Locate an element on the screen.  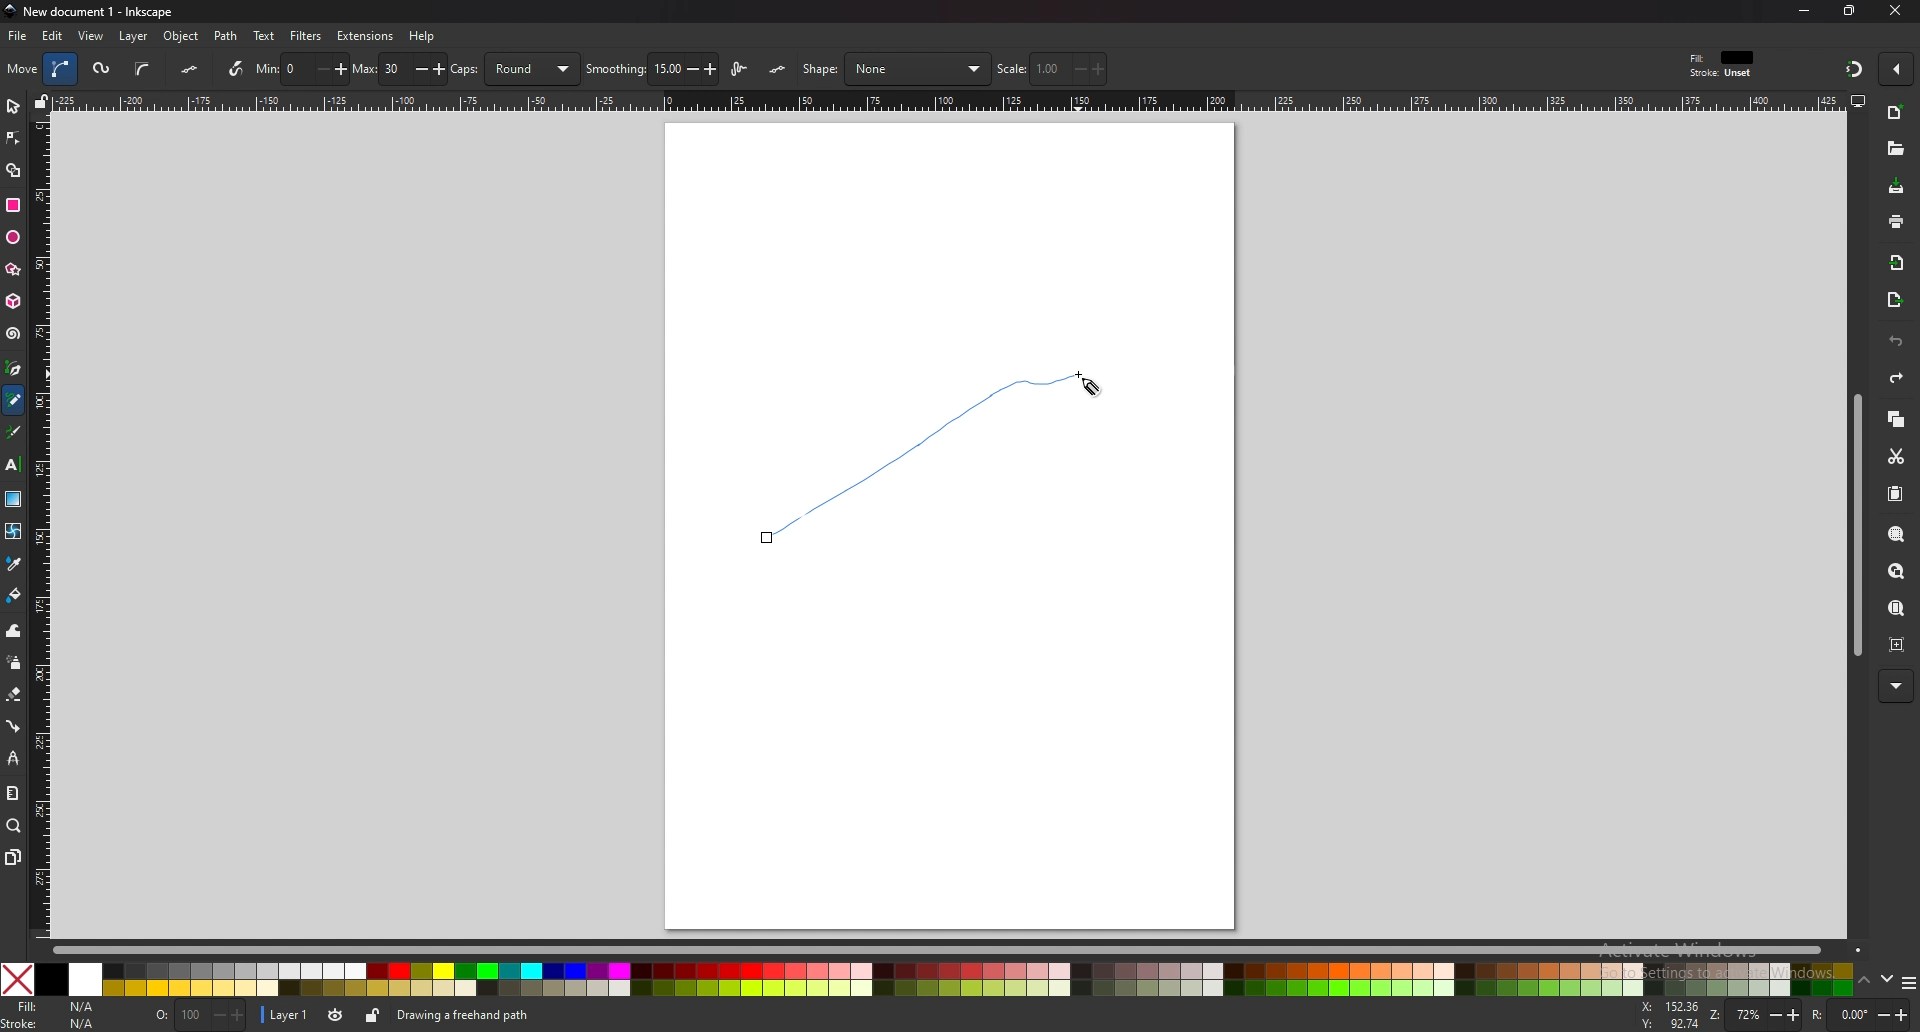
spiro path is located at coordinates (100, 69).